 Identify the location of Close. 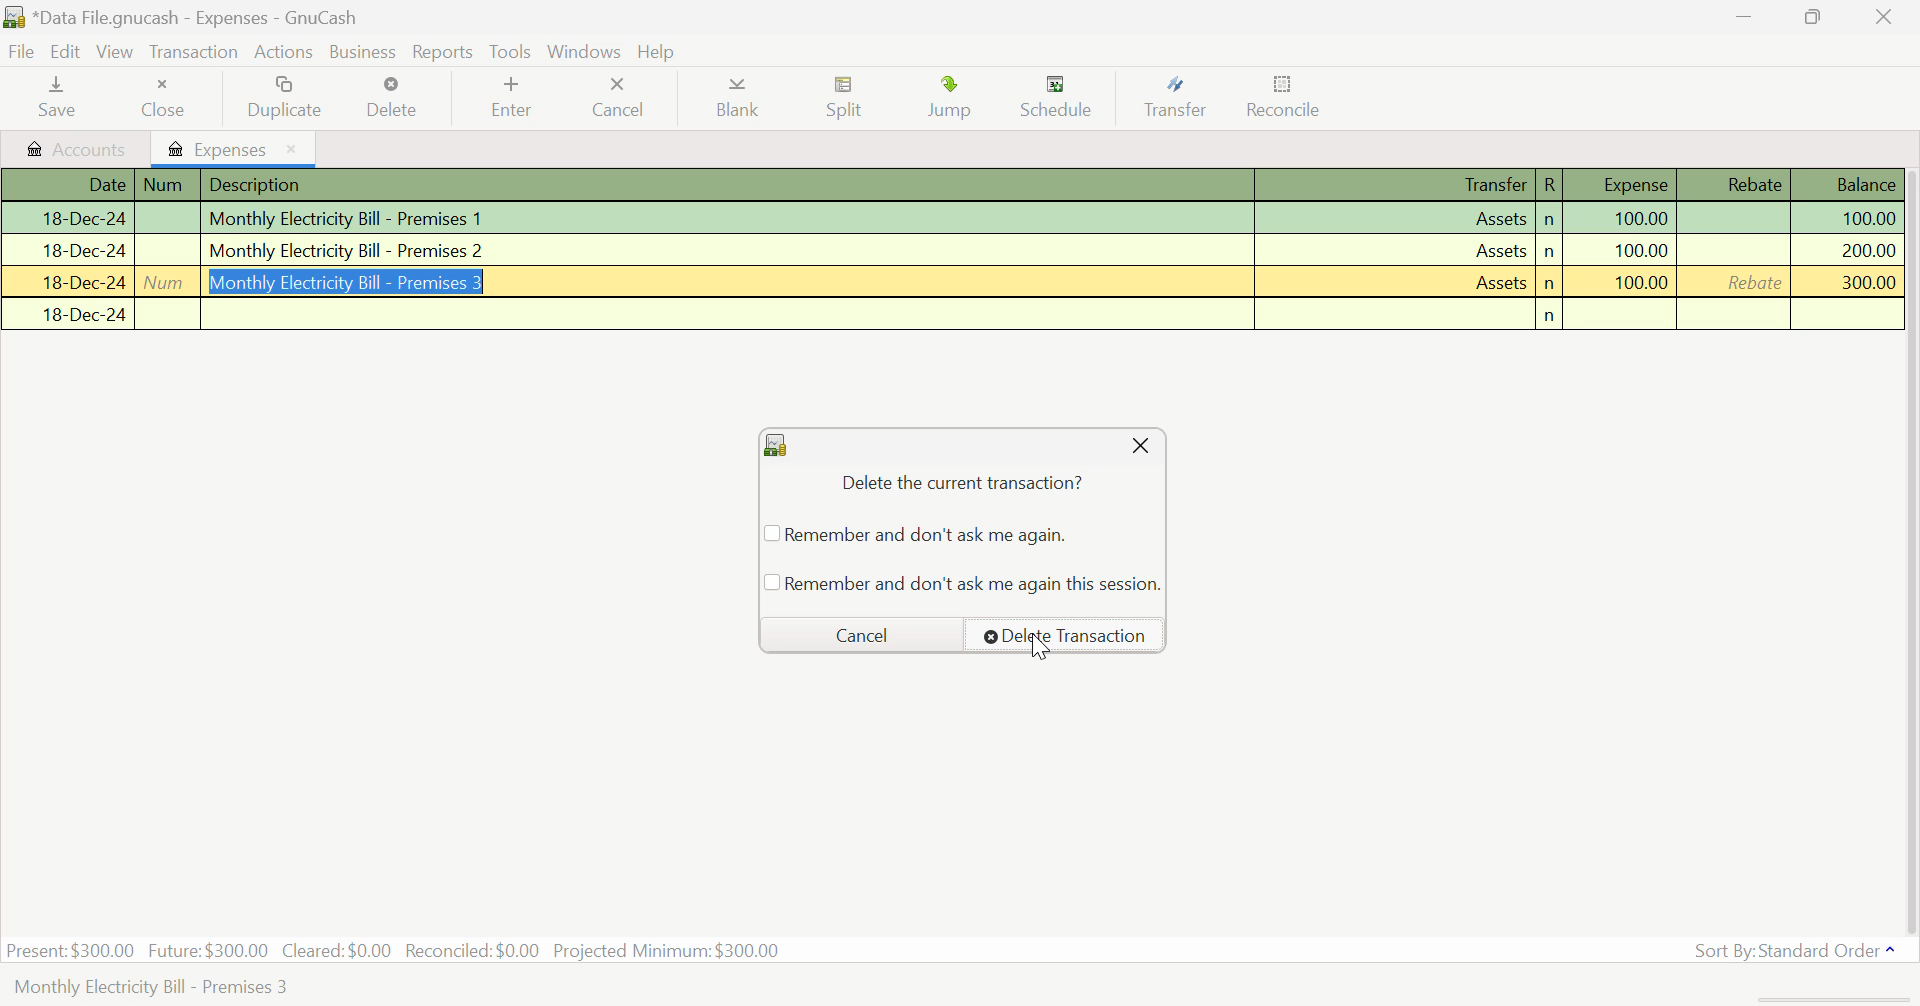
(1139, 446).